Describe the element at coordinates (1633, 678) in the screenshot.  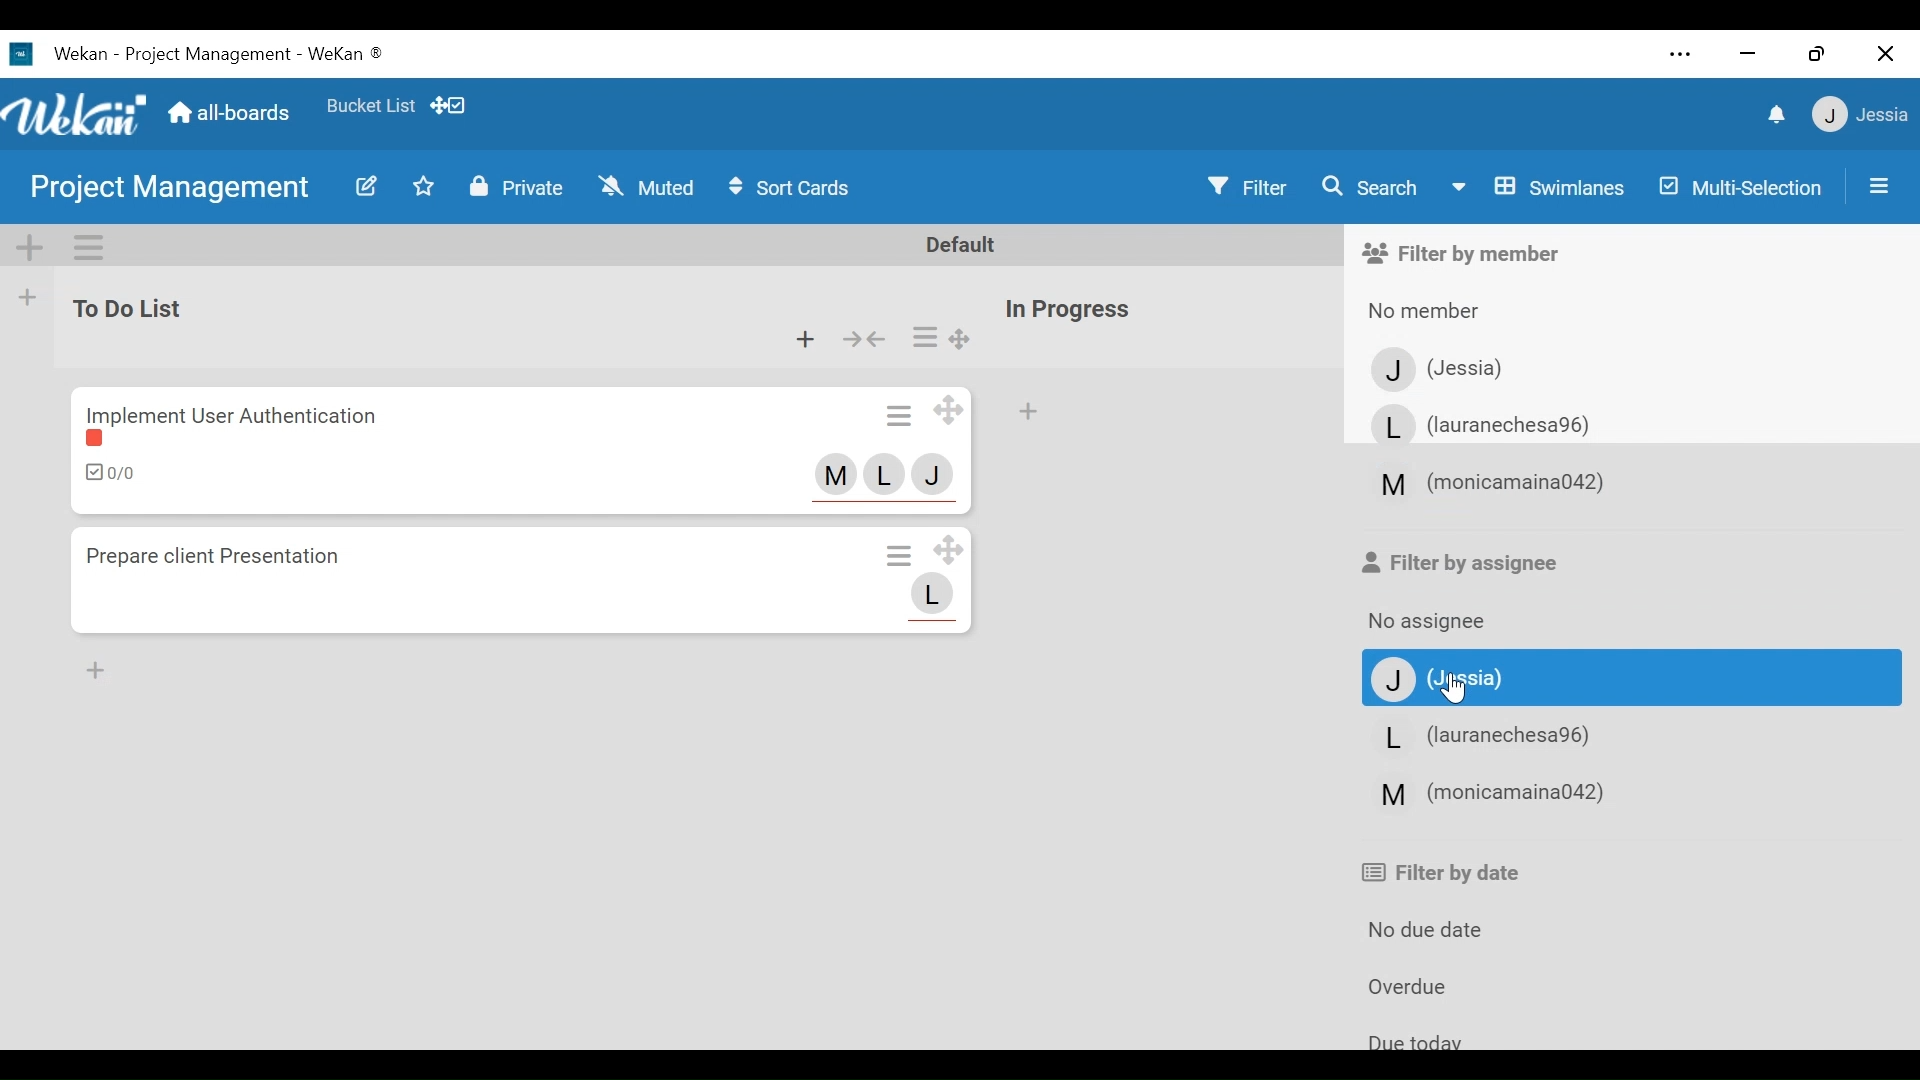
I see `Member` at that location.